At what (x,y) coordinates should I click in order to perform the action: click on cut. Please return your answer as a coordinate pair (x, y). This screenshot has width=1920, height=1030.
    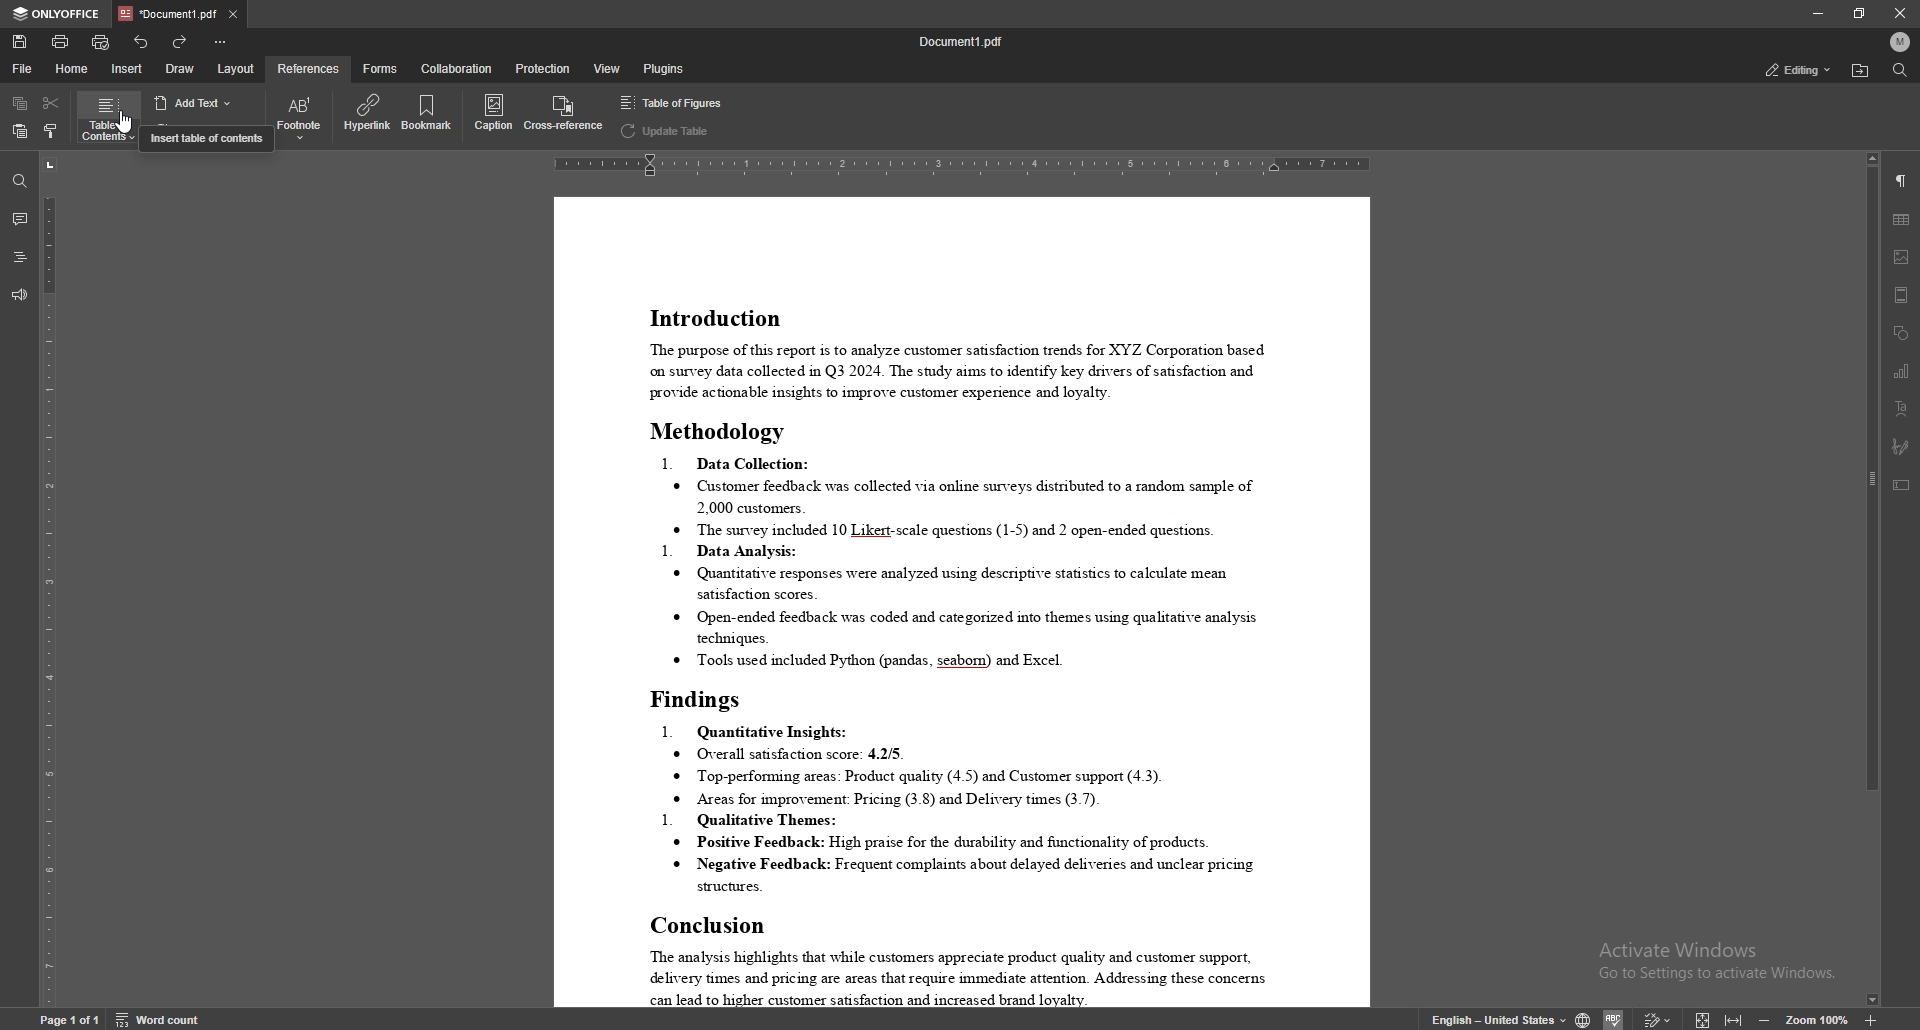
    Looking at the image, I should click on (53, 104).